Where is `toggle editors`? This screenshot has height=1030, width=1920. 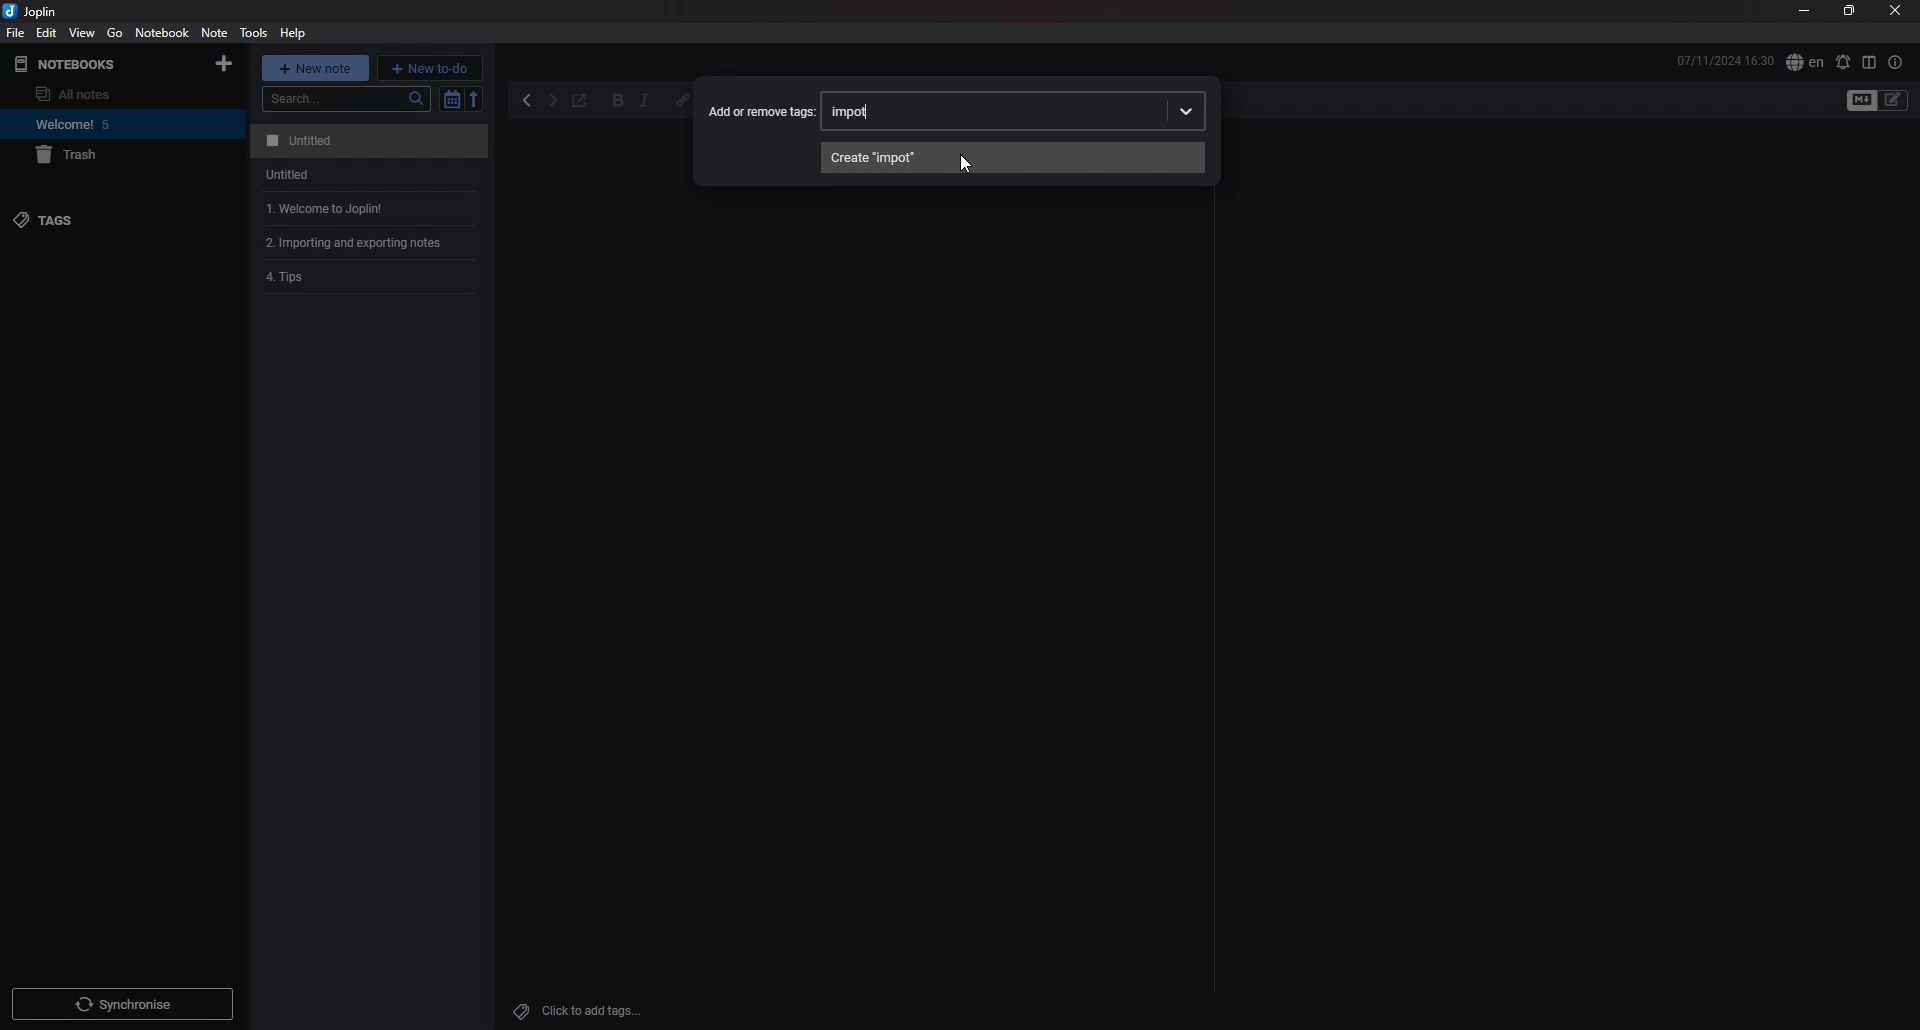 toggle editors is located at coordinates (1894, 100).